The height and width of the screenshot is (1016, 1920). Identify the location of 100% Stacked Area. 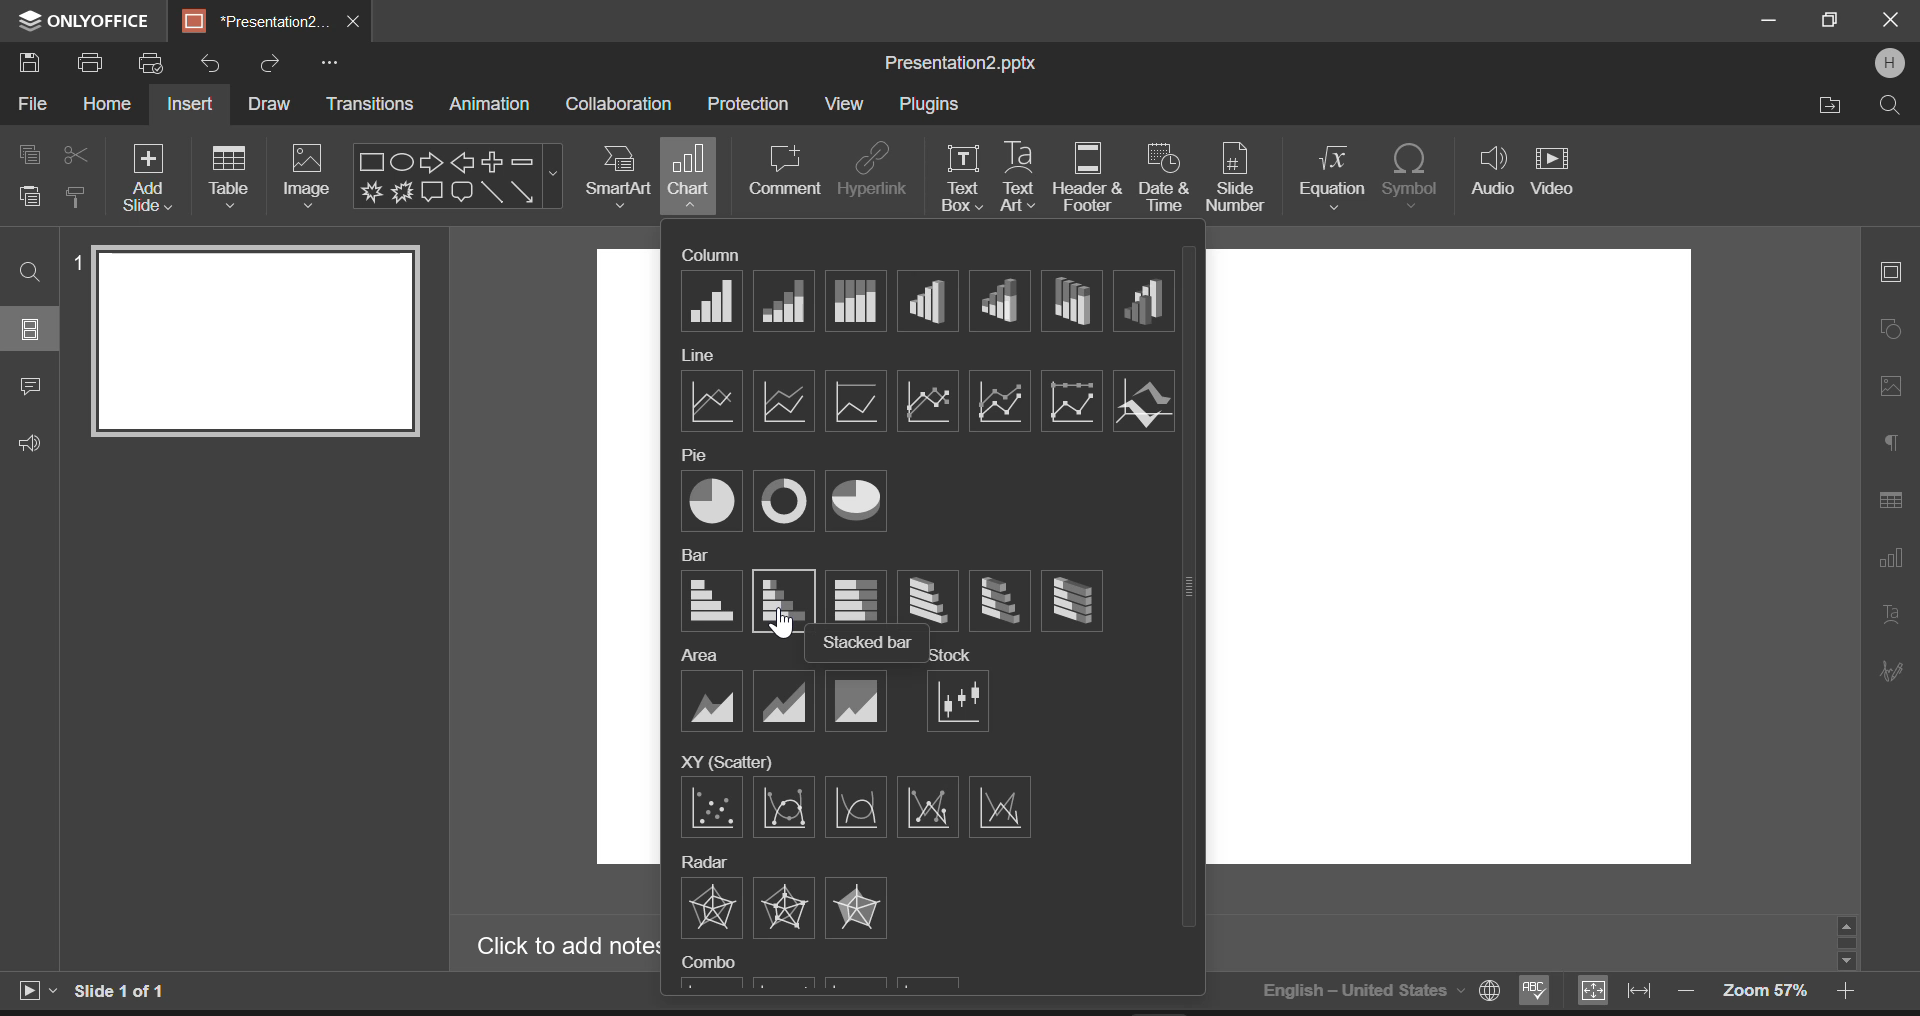
(857, 700).